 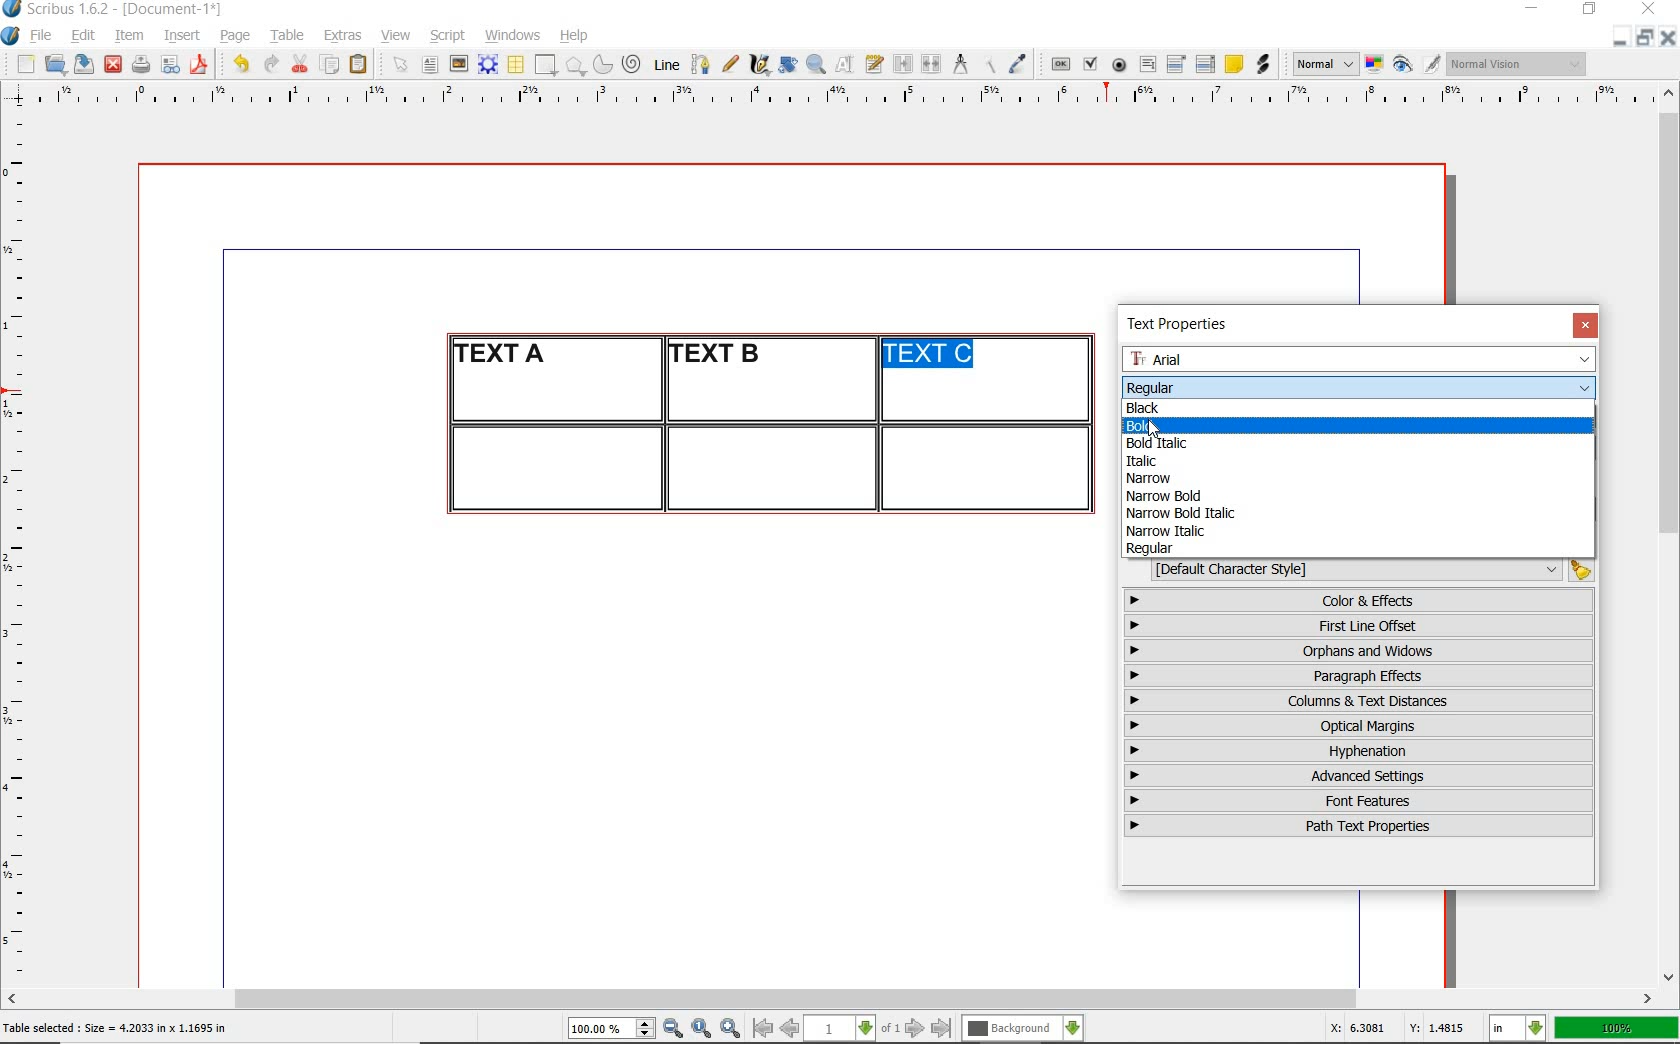 What do you see at coordinates (362, 65) in the screenshot?
I see `paste` at bounding box center [362, 65].